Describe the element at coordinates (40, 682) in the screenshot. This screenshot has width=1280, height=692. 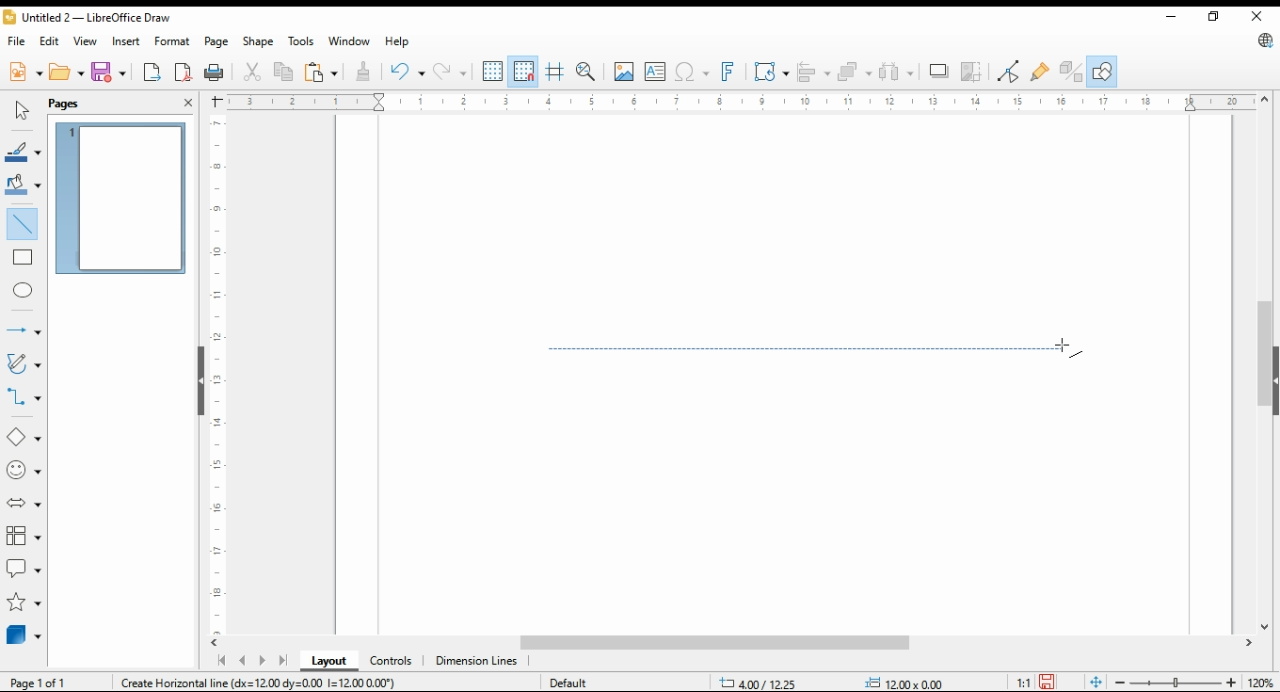
I see `page 1 of 1` at that location.